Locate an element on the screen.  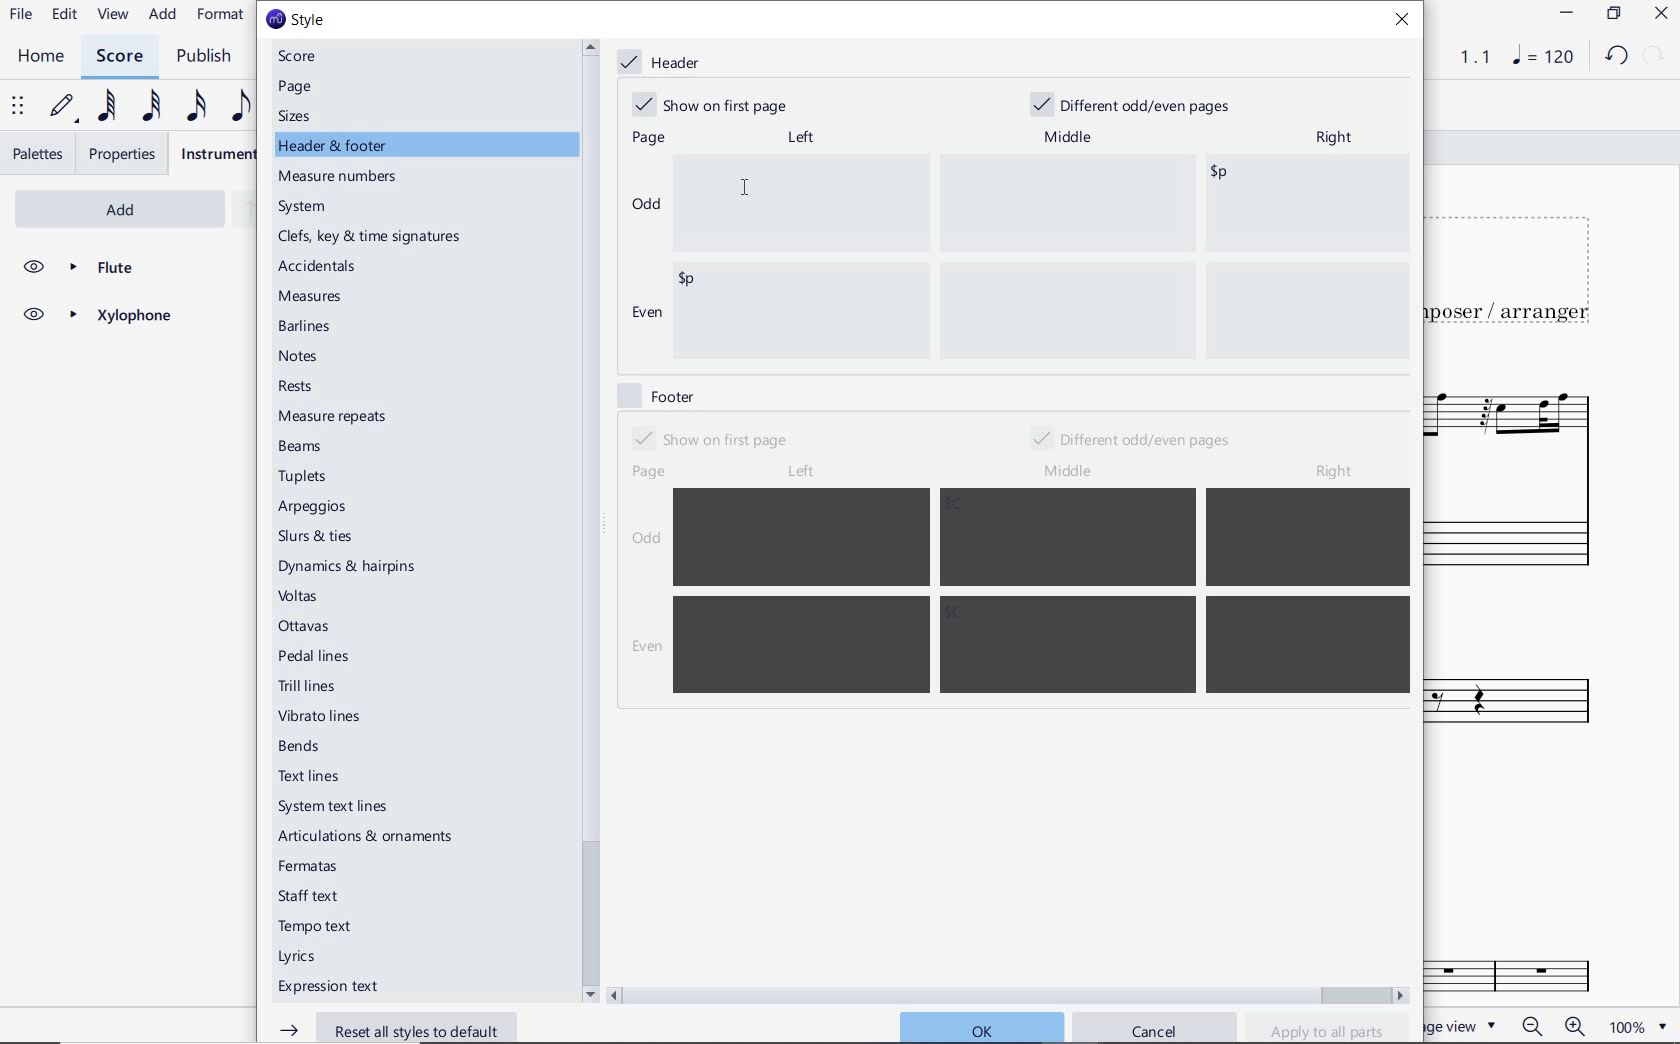
system is located at coordinates (305, 207).